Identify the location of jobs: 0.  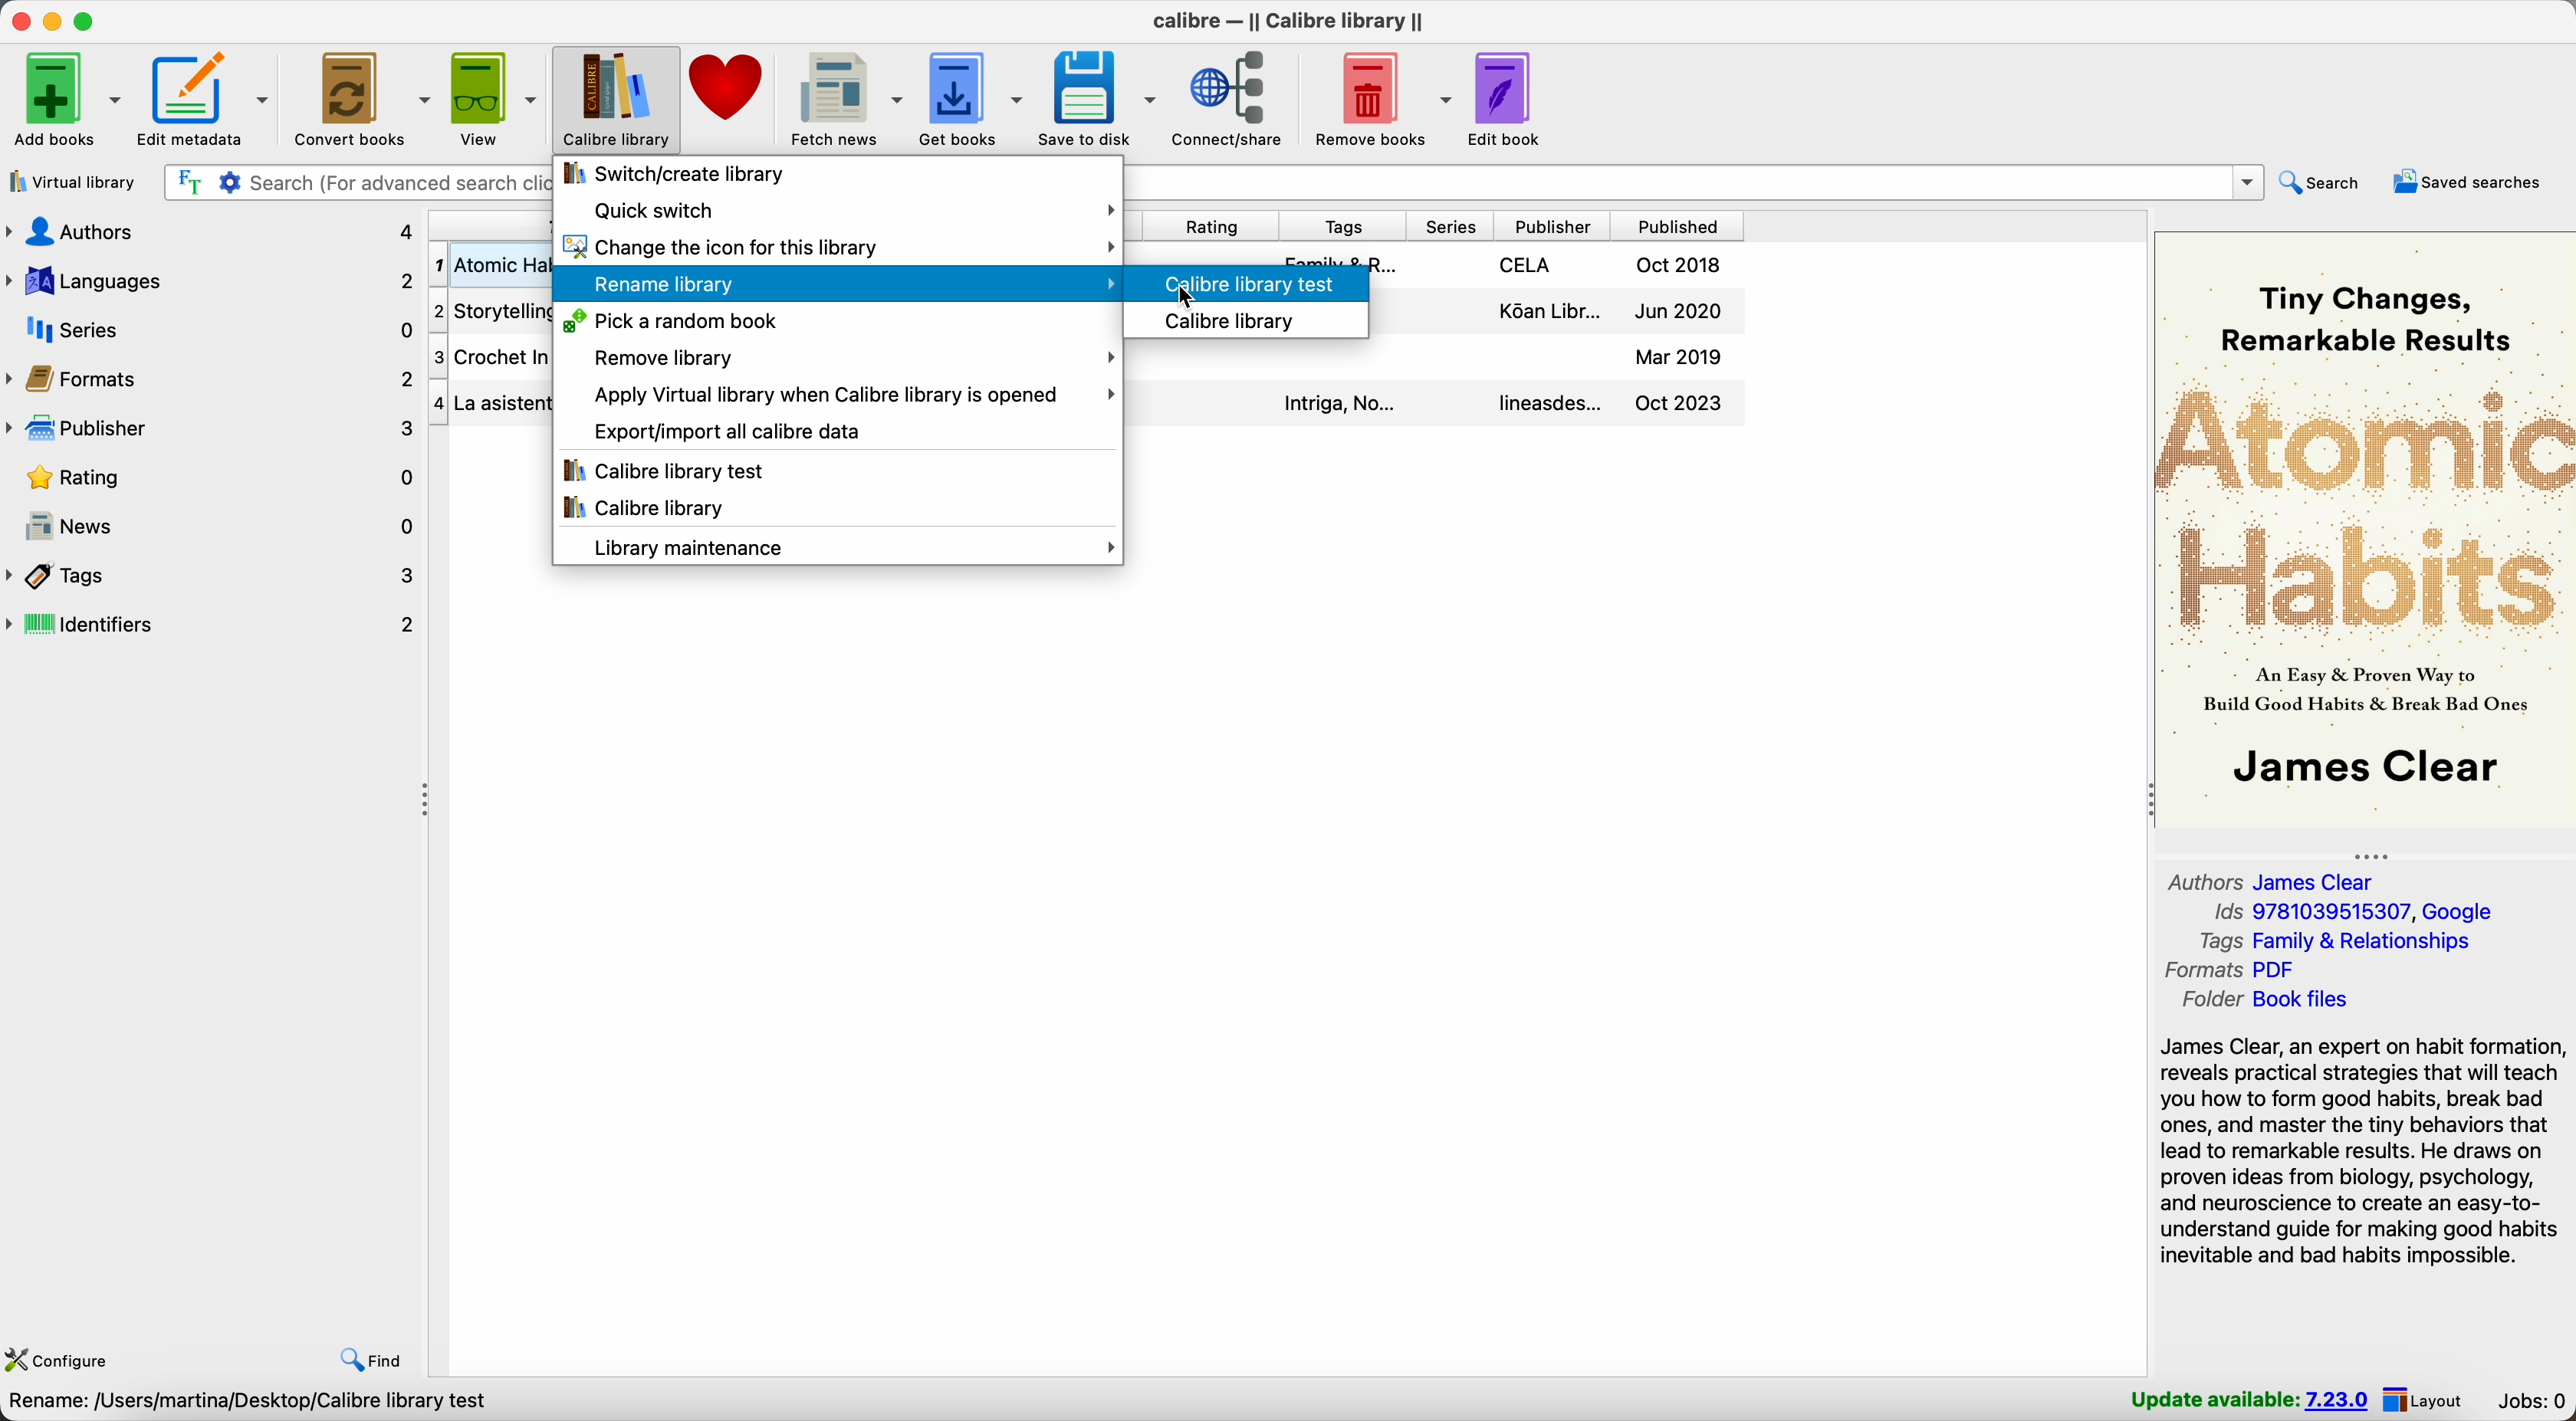
(2527, 1398).